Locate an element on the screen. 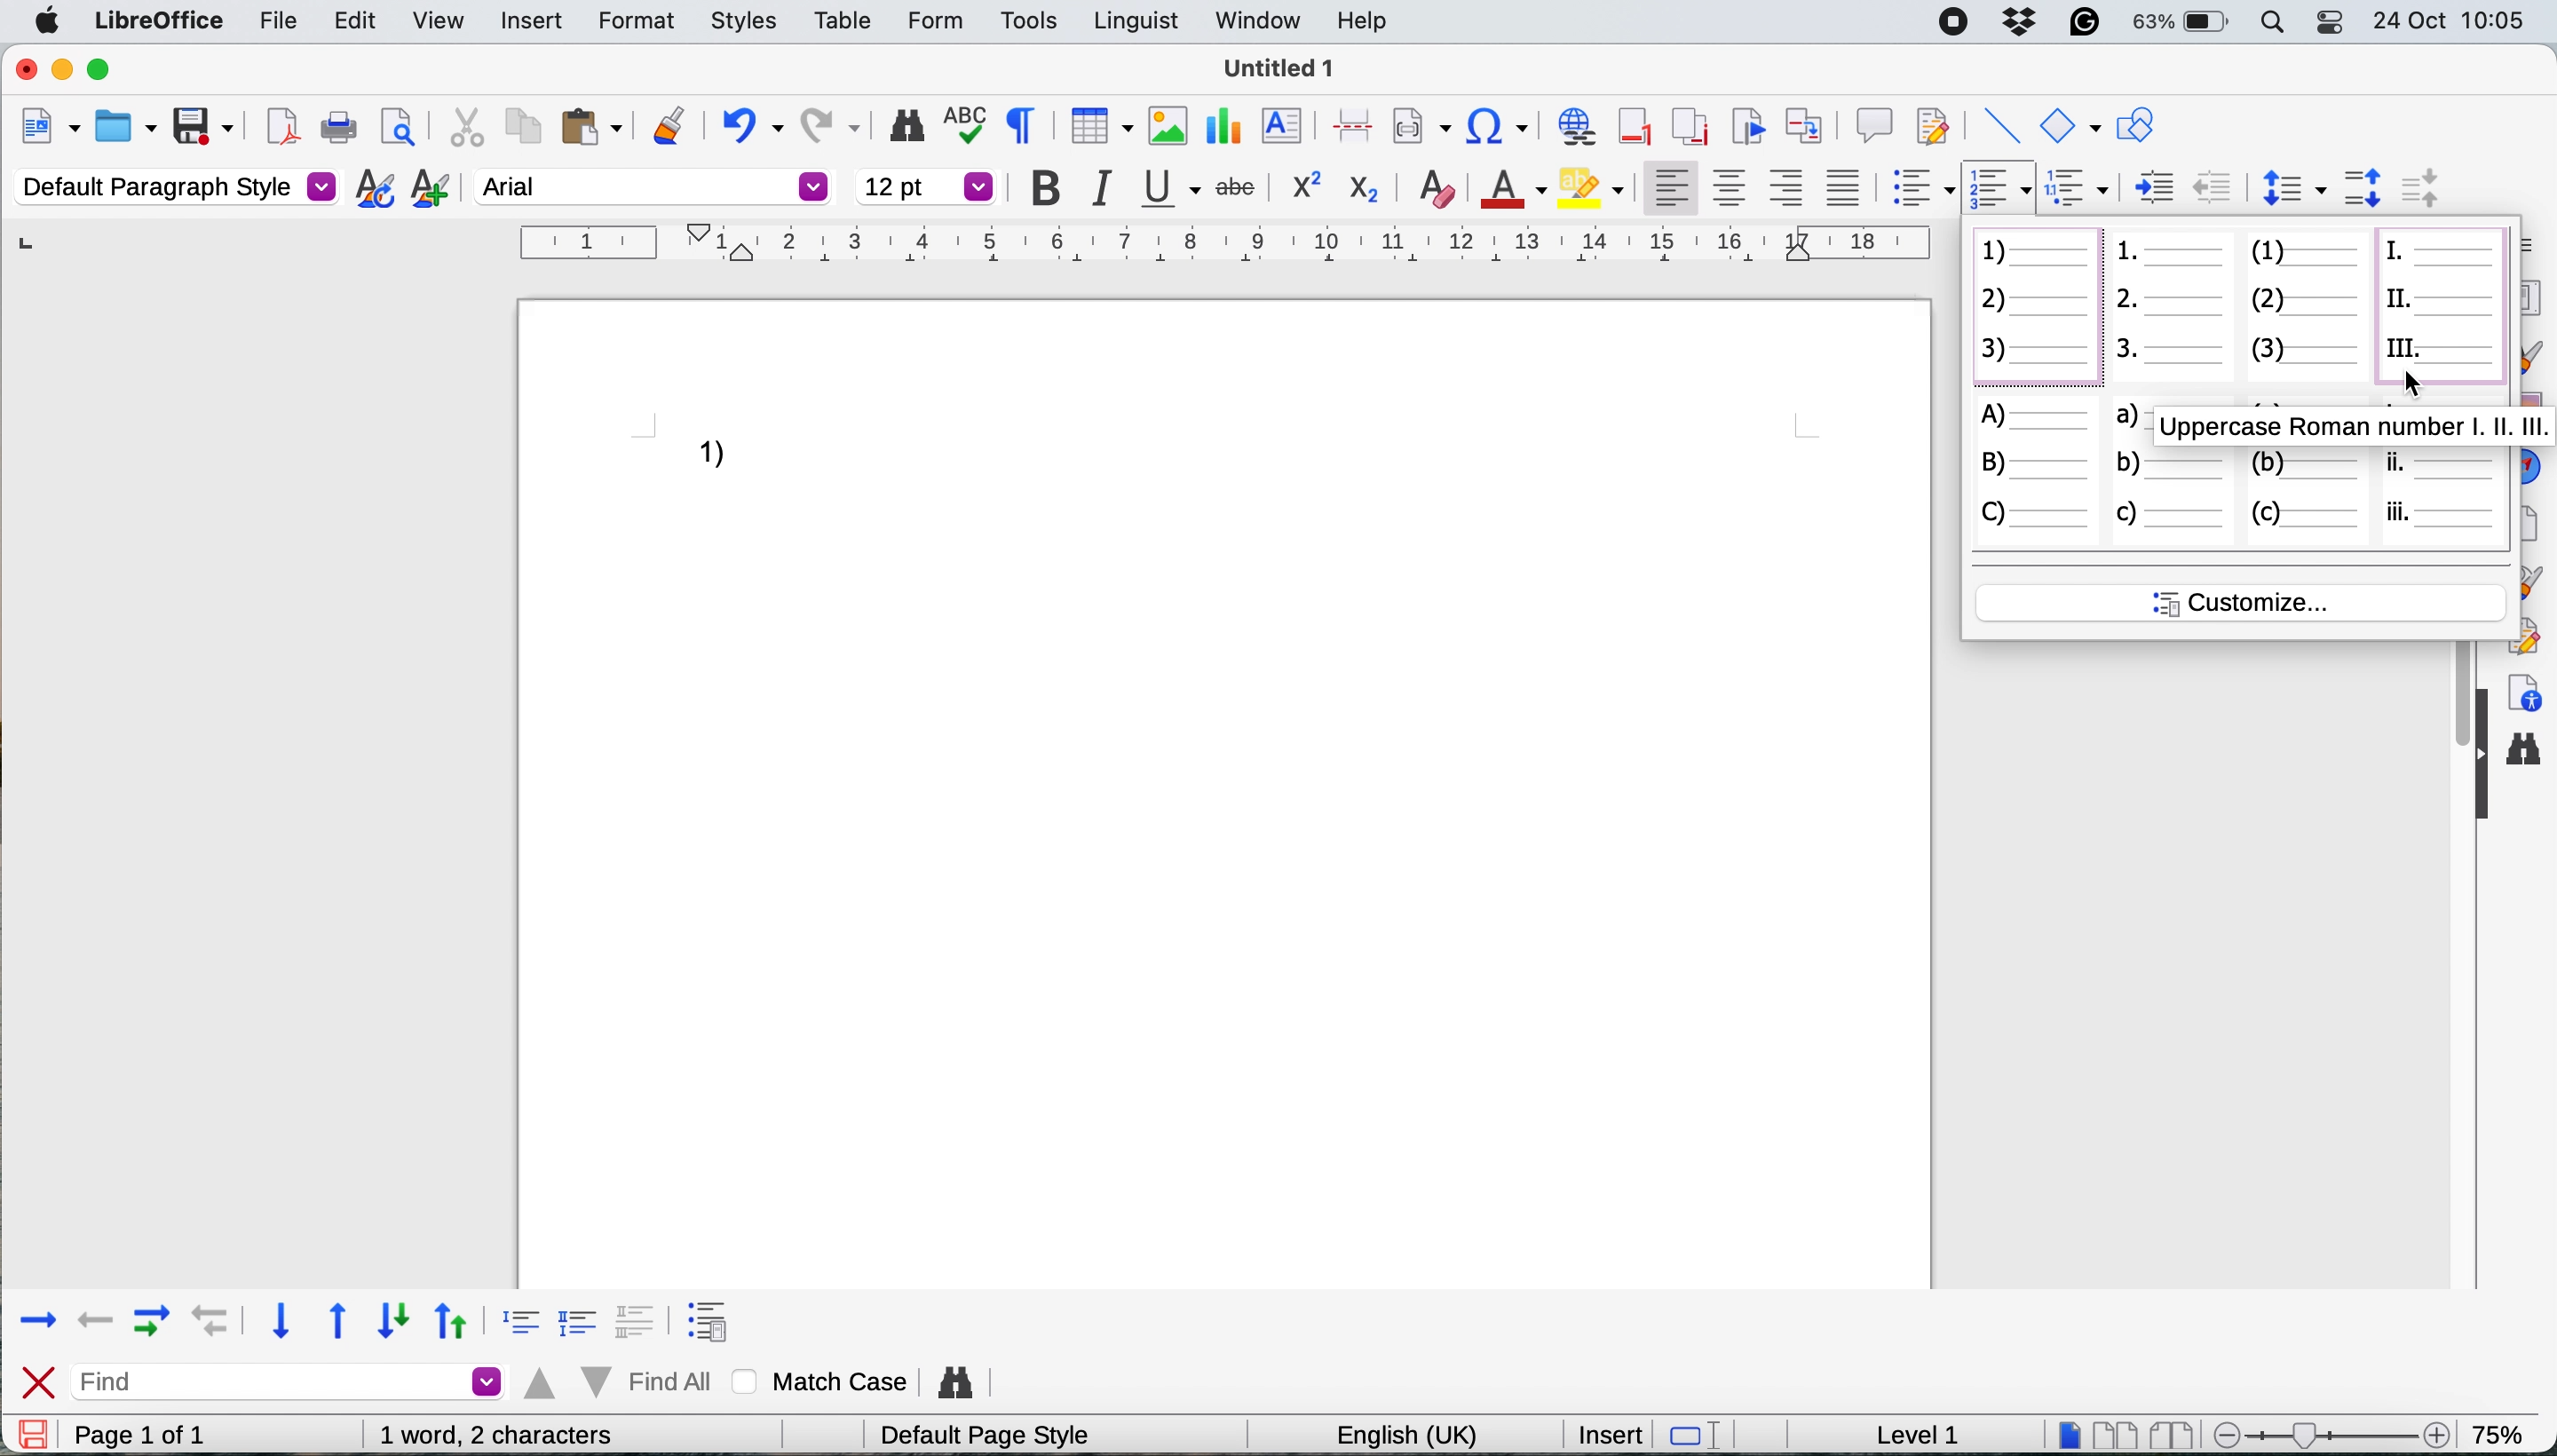 The height and width of the screenshot is (1456, 2557). single page view is located at coordinates (2069, 1433).